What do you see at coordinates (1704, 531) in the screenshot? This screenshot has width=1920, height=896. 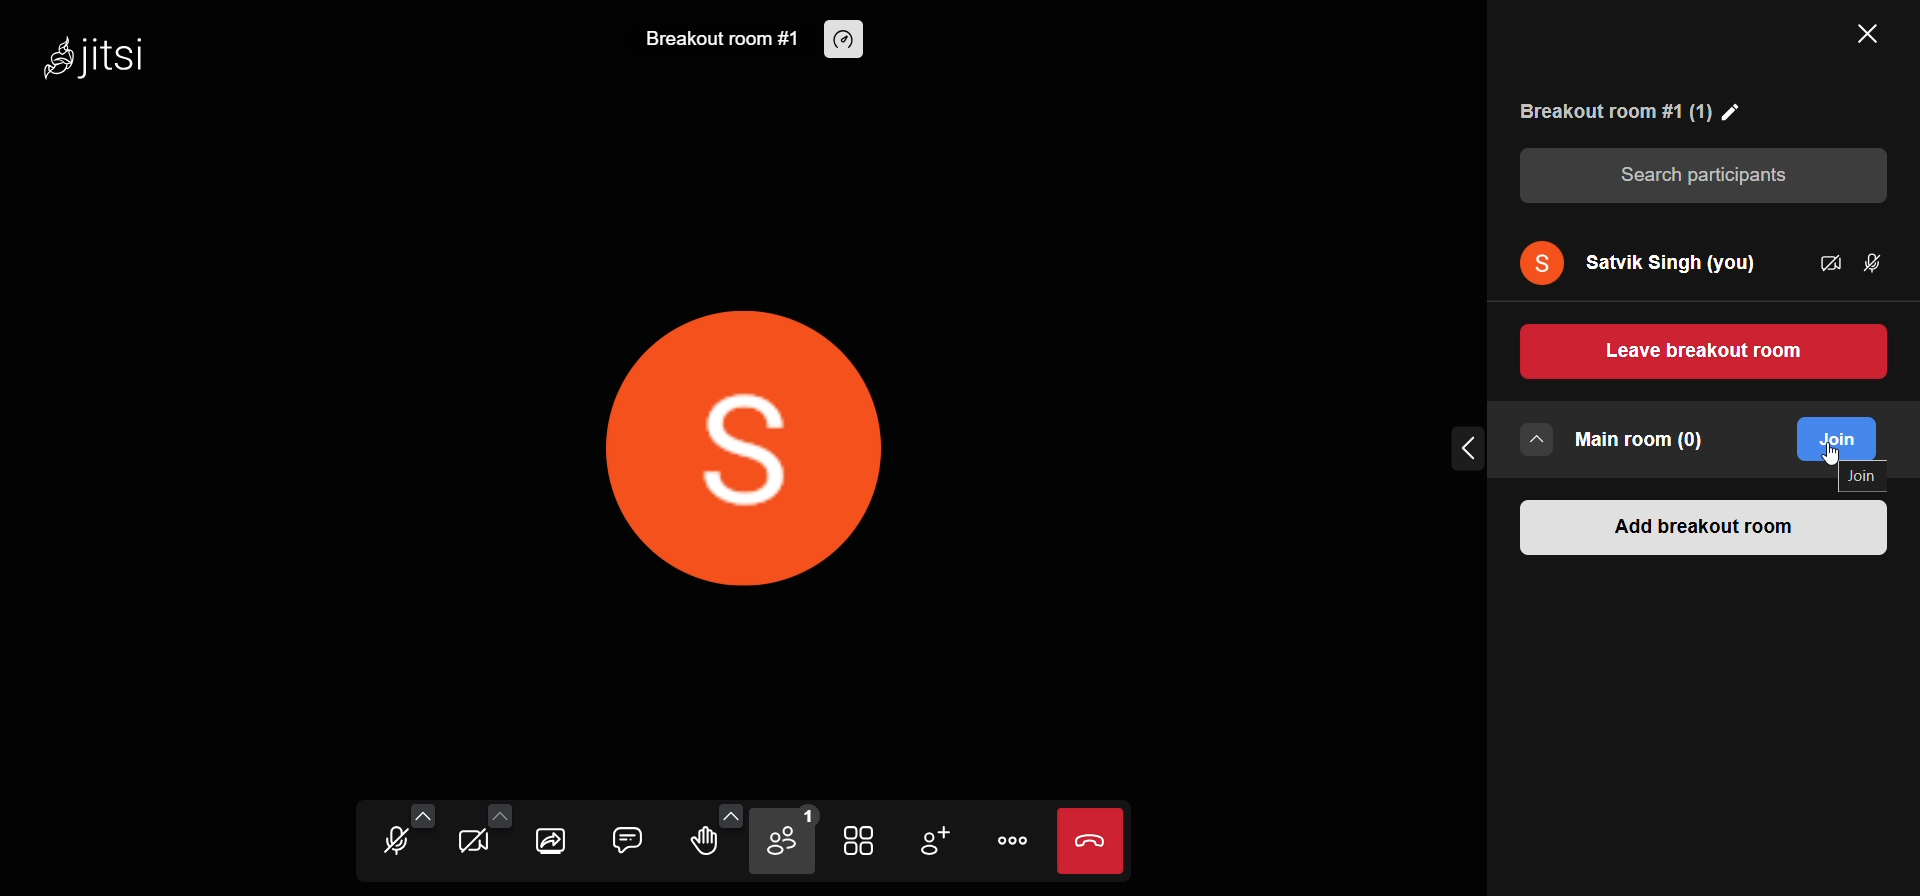 I see `add breakout room` at bounding box center [1704, 531].